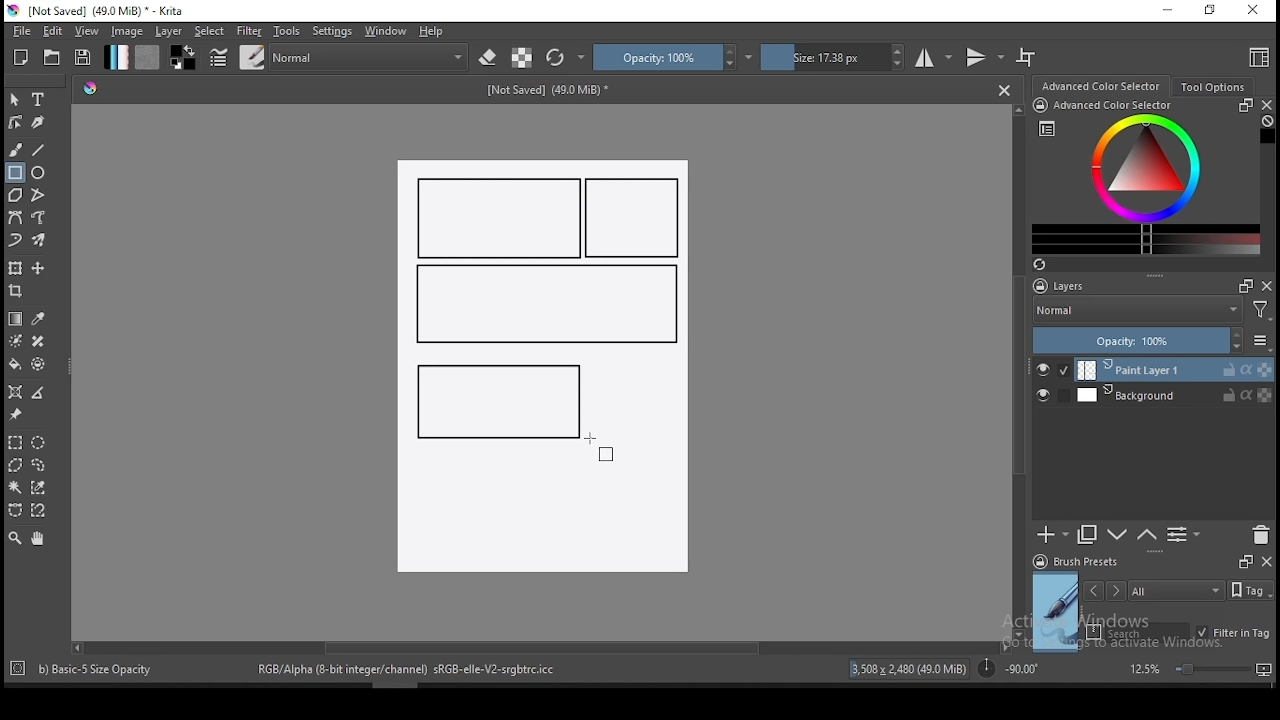 The height and width of the screenshot is (720, 1280). Describe the element at coordinates (248, 31) in the screenshot. I see `filter` at that location.